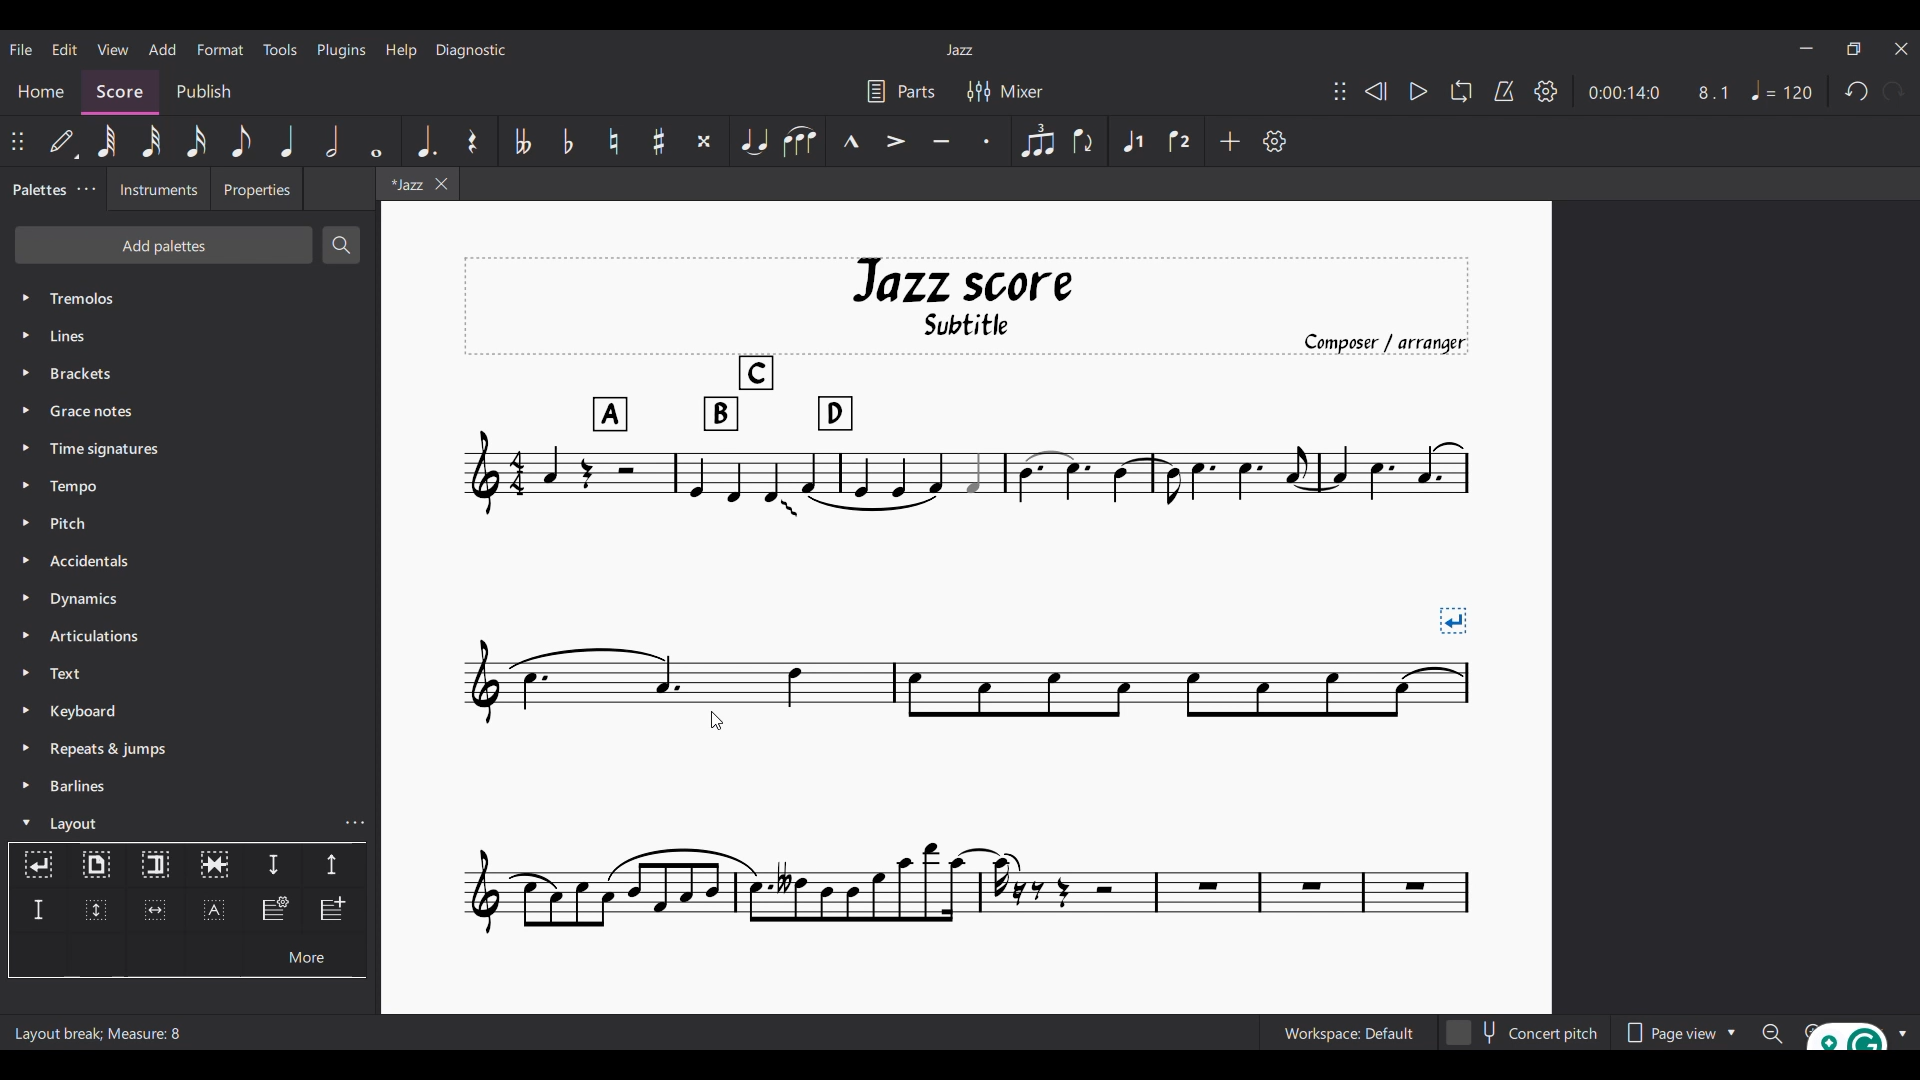 This screenshot has height=1080, width=1920. I want to click on Keyboard, so click(191, 711).